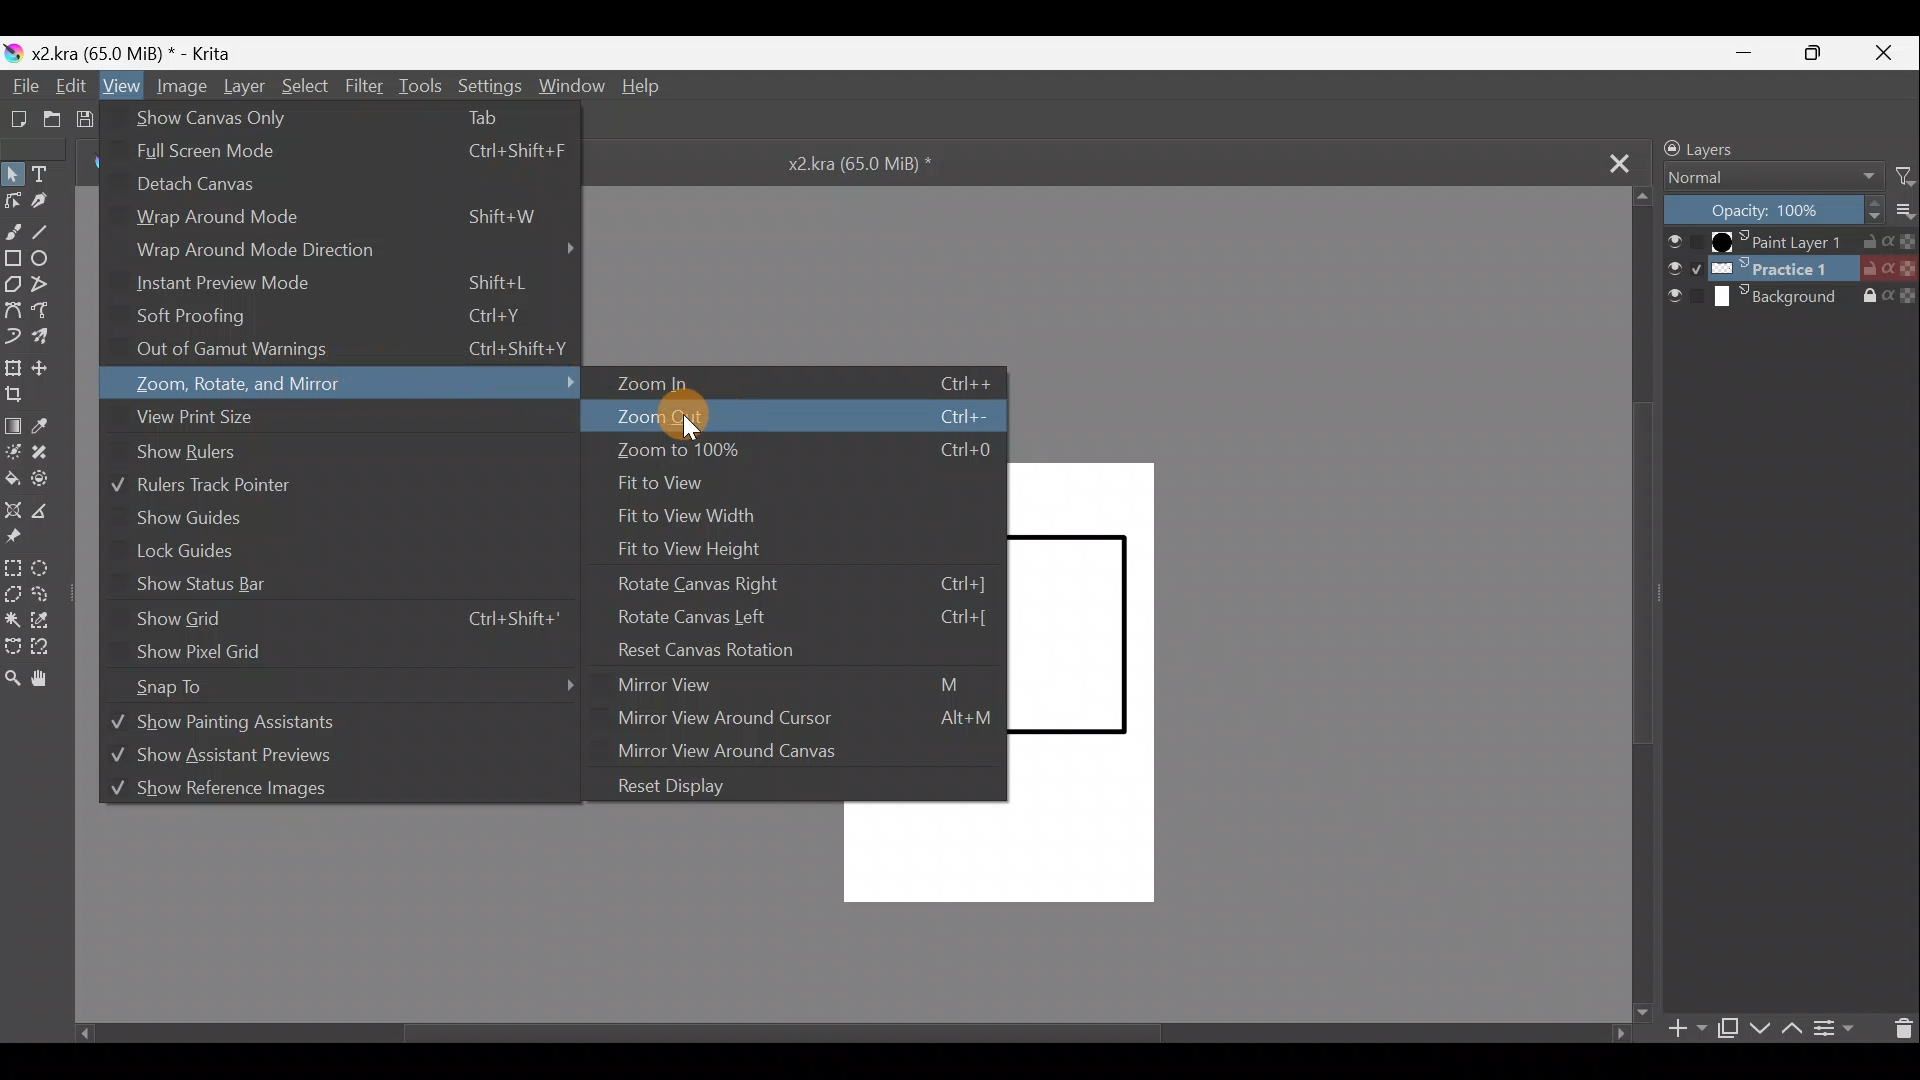  Describe the element at coordinates (45, 285) in the screenshot. I see `Polyline tool` at that location.